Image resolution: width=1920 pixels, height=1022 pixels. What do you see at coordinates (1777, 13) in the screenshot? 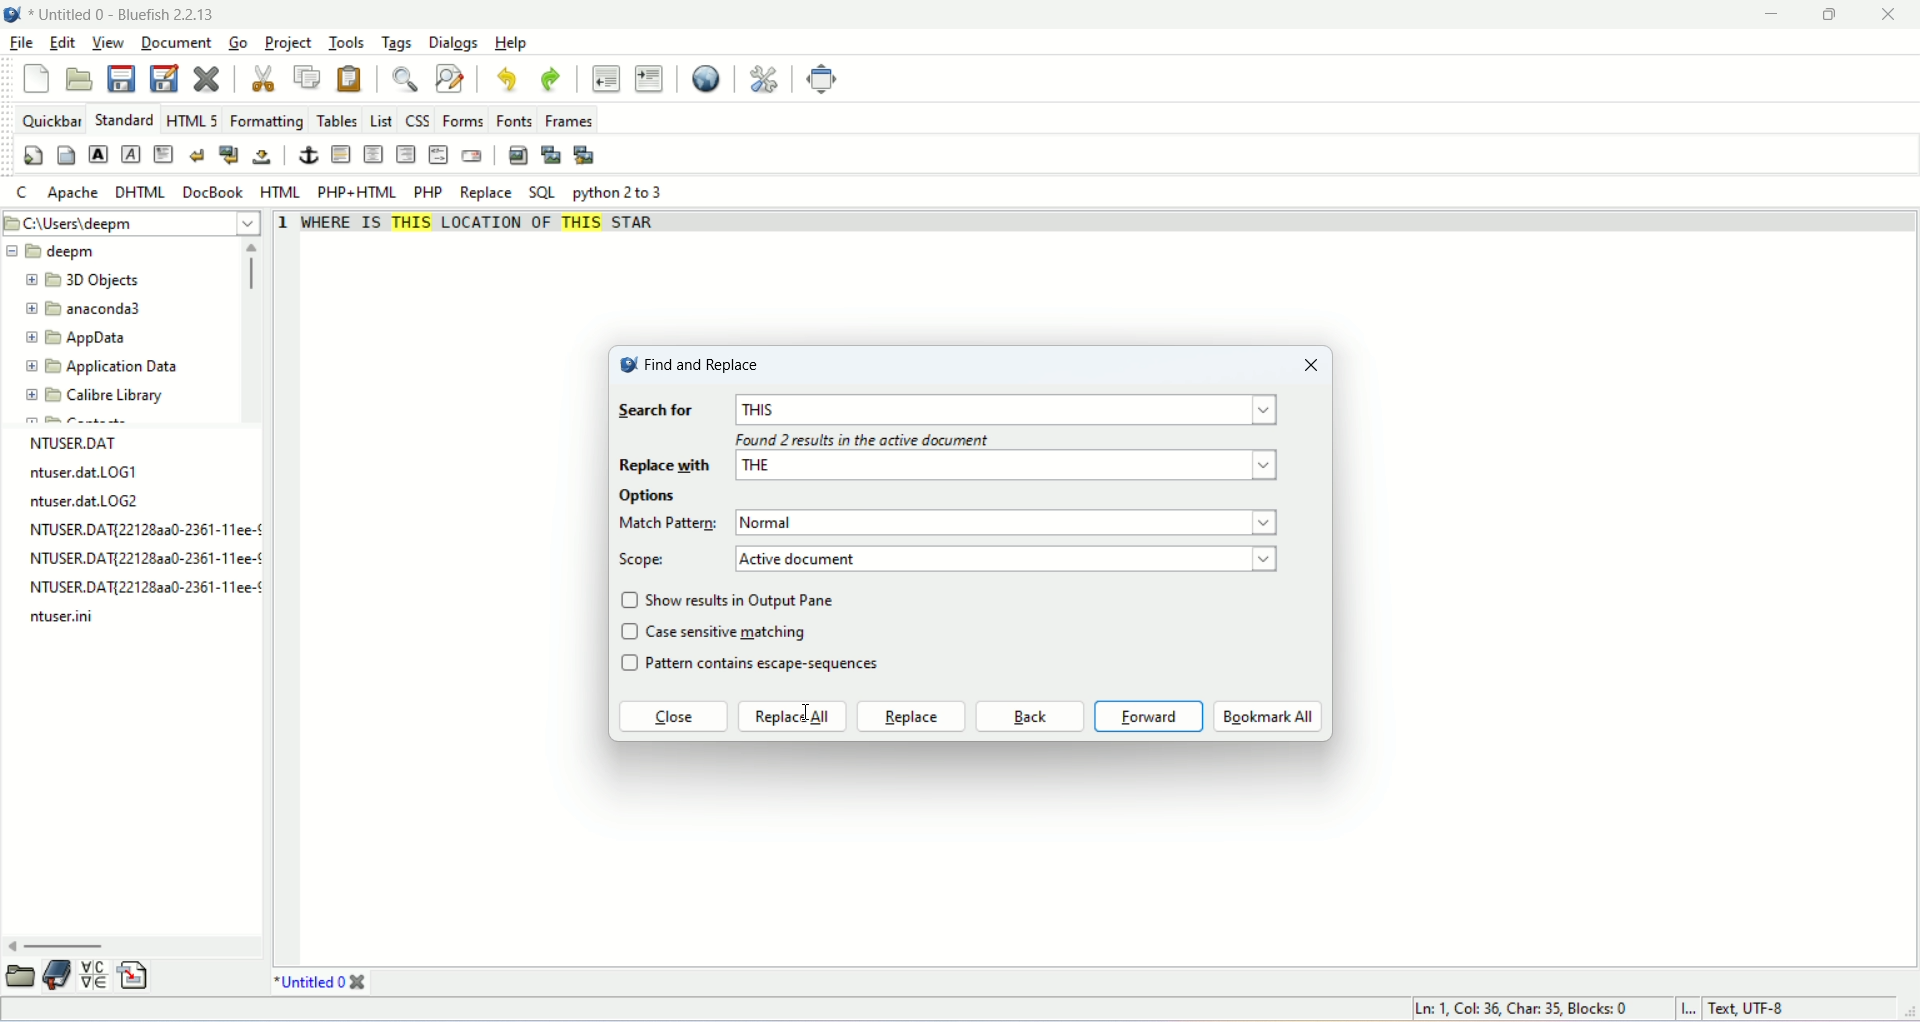
I see `minimize` at bounding box center [1777, 13].